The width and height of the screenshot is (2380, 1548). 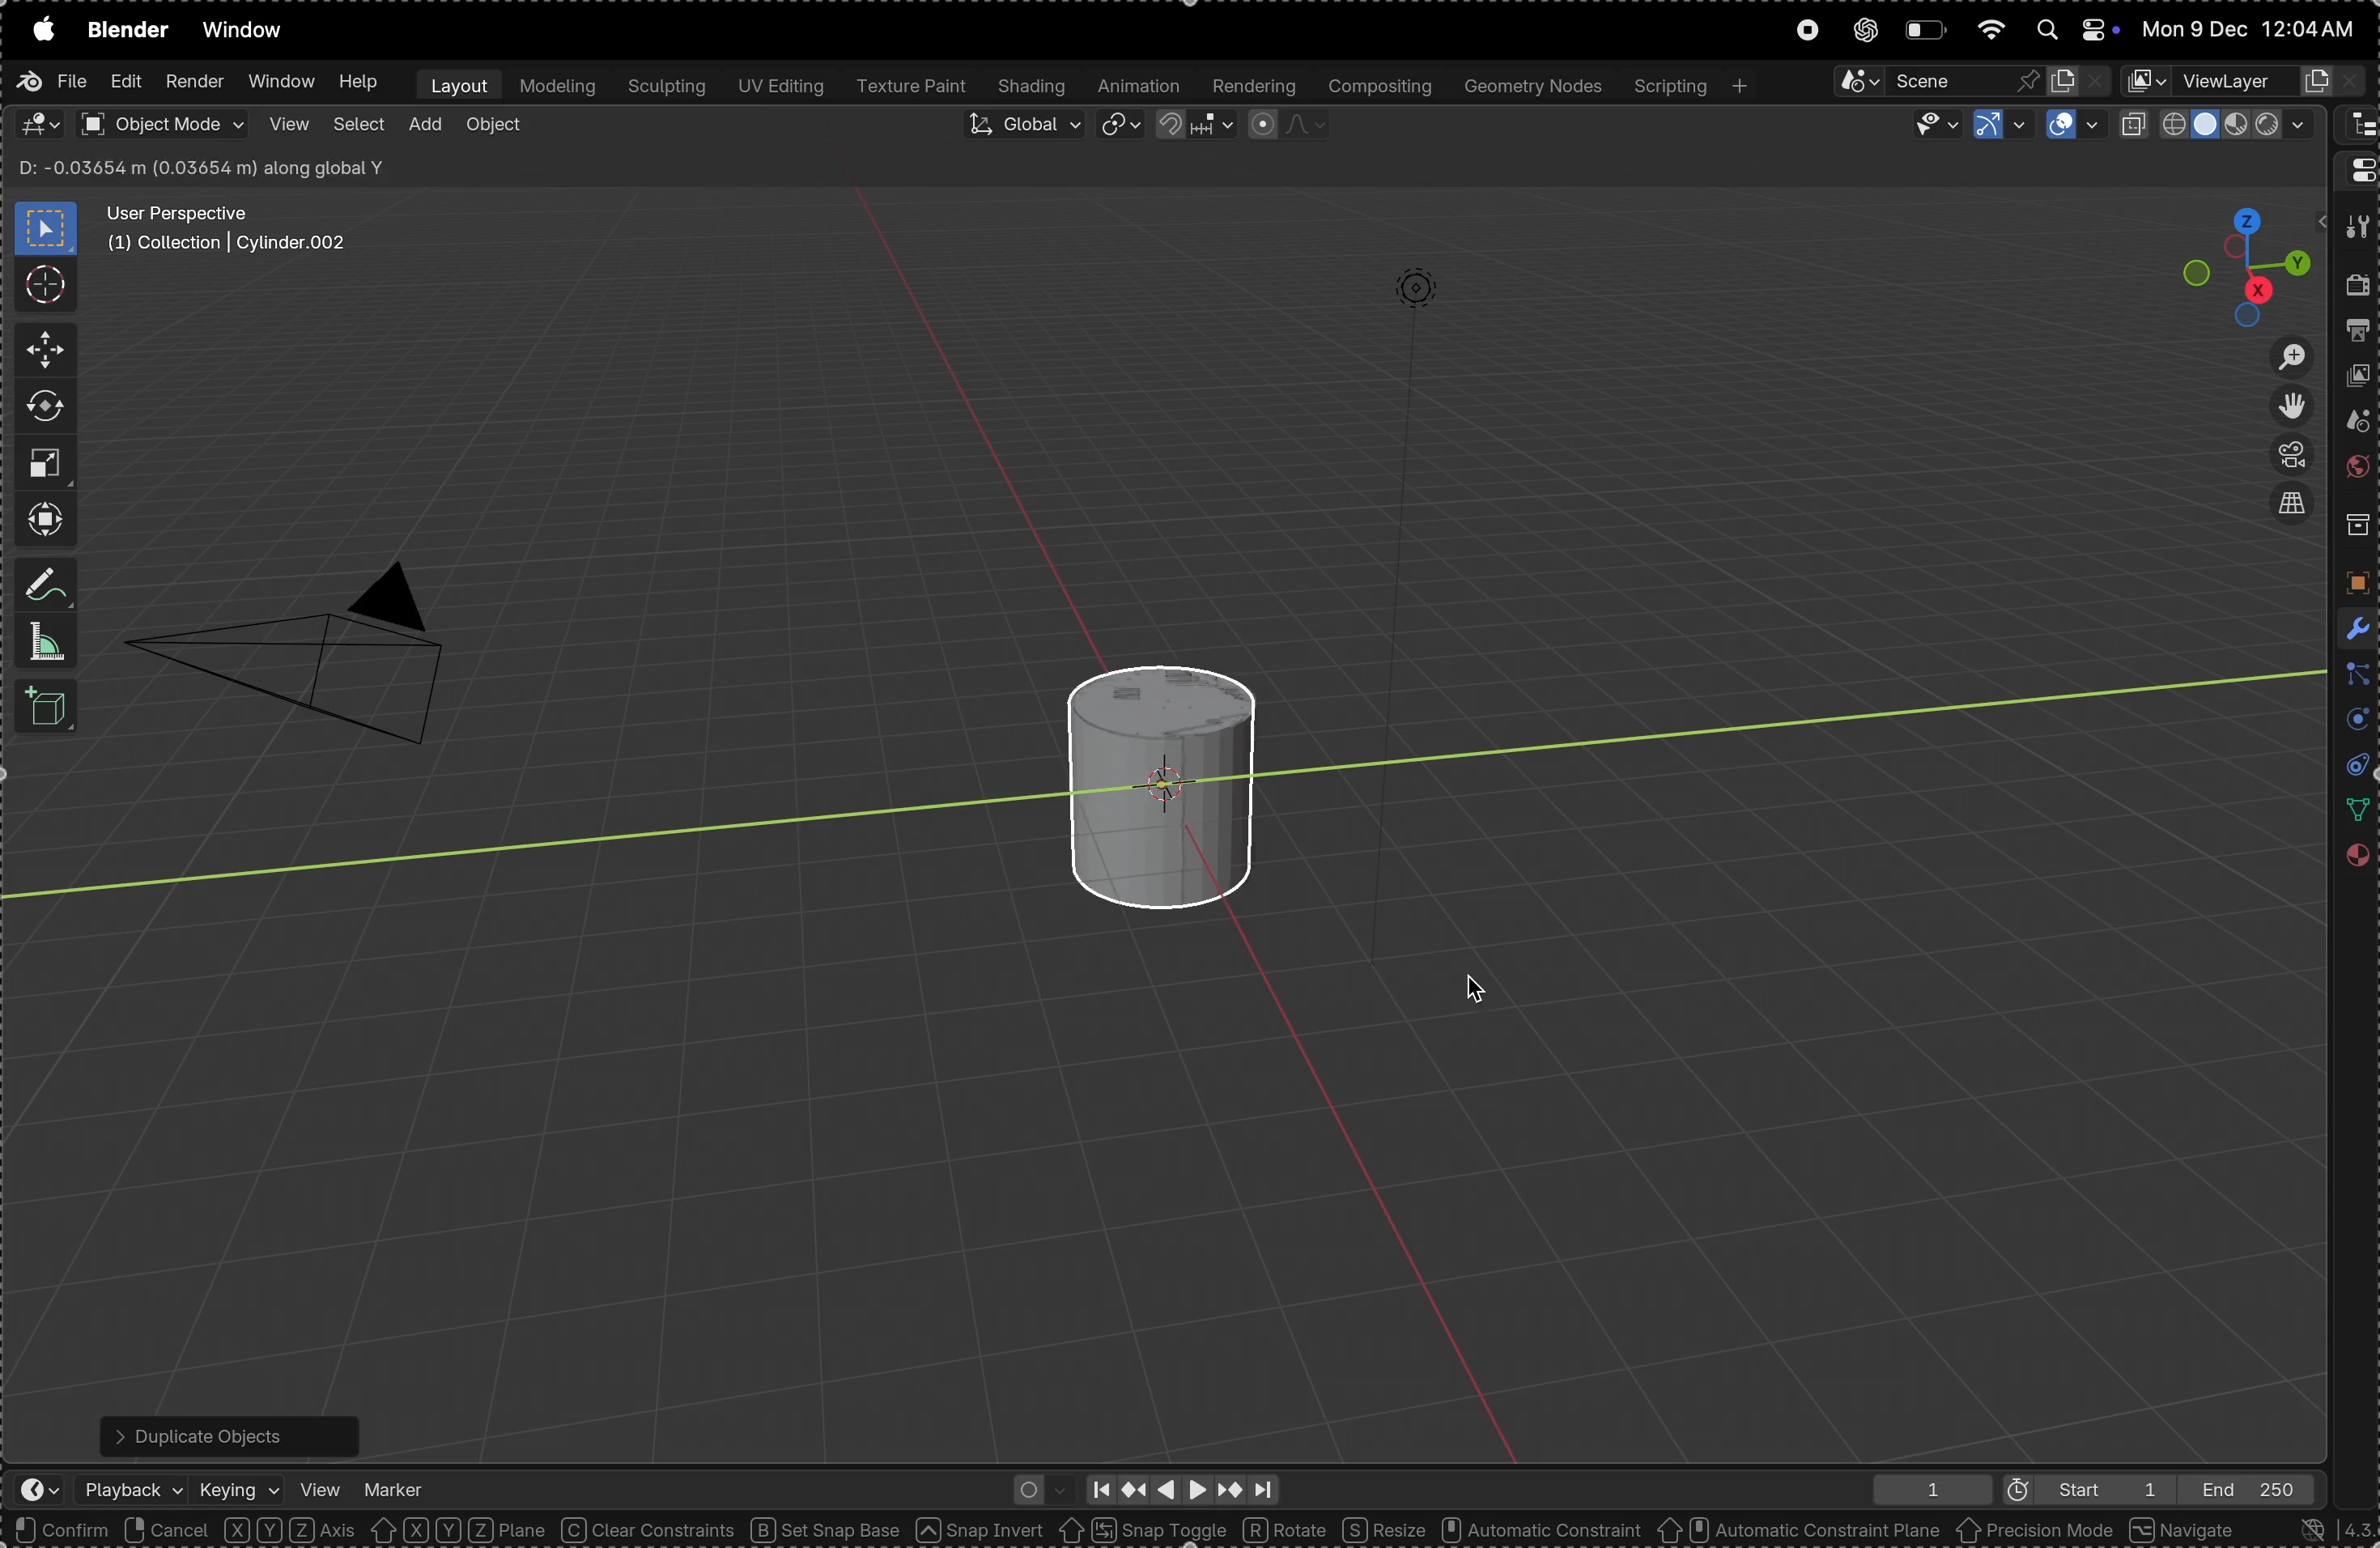 What do you see at coordinates (2248, 259) in the screenshot?
I see `view point` at bounding box center [2248, 259].